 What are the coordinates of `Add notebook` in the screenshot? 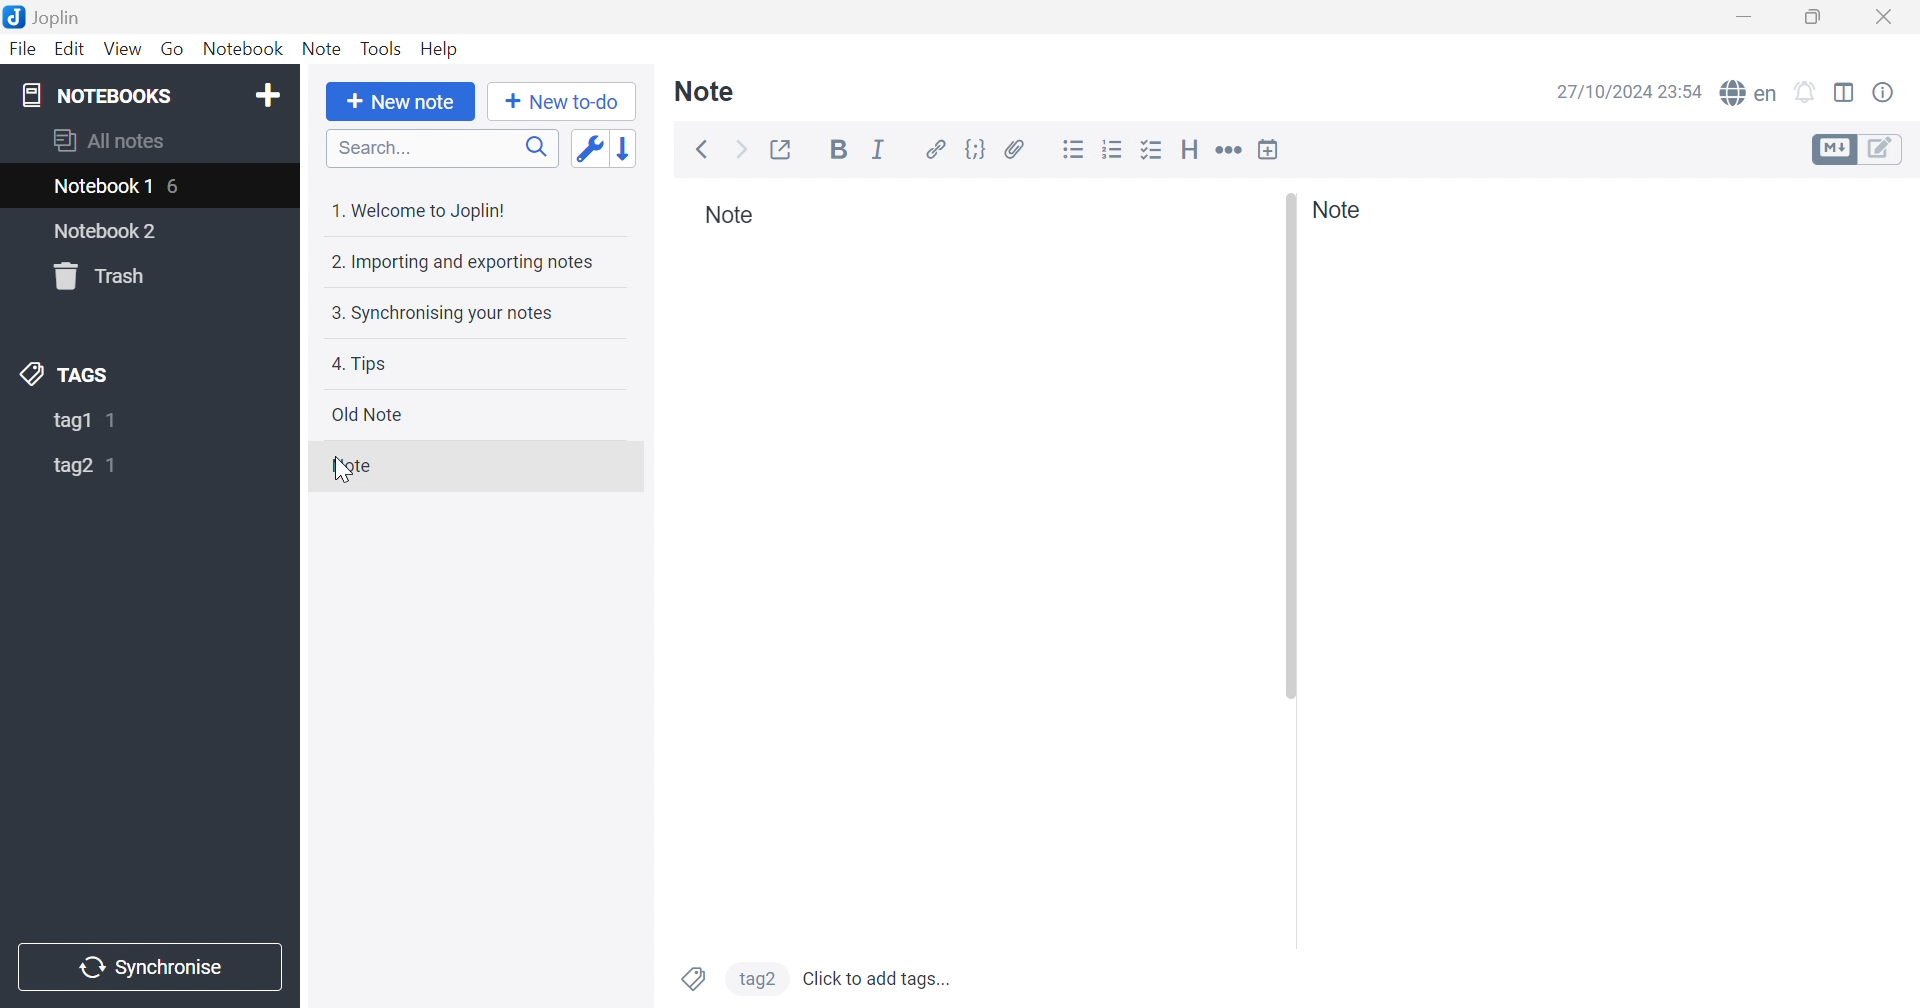 It's located at (269, 94).